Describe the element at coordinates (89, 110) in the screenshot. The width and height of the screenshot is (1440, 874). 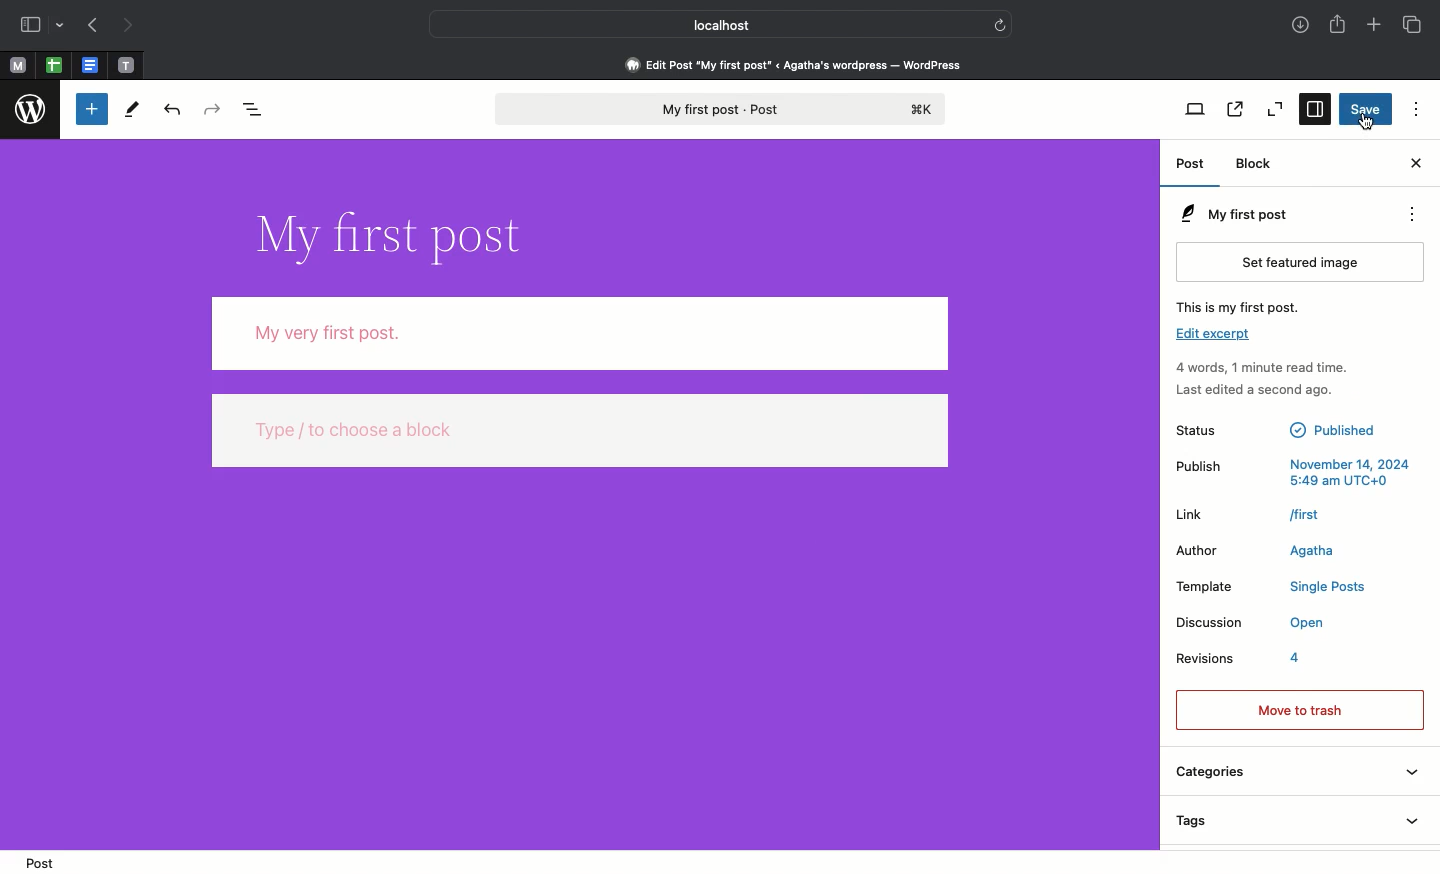
I see `Toggle block` at that location.